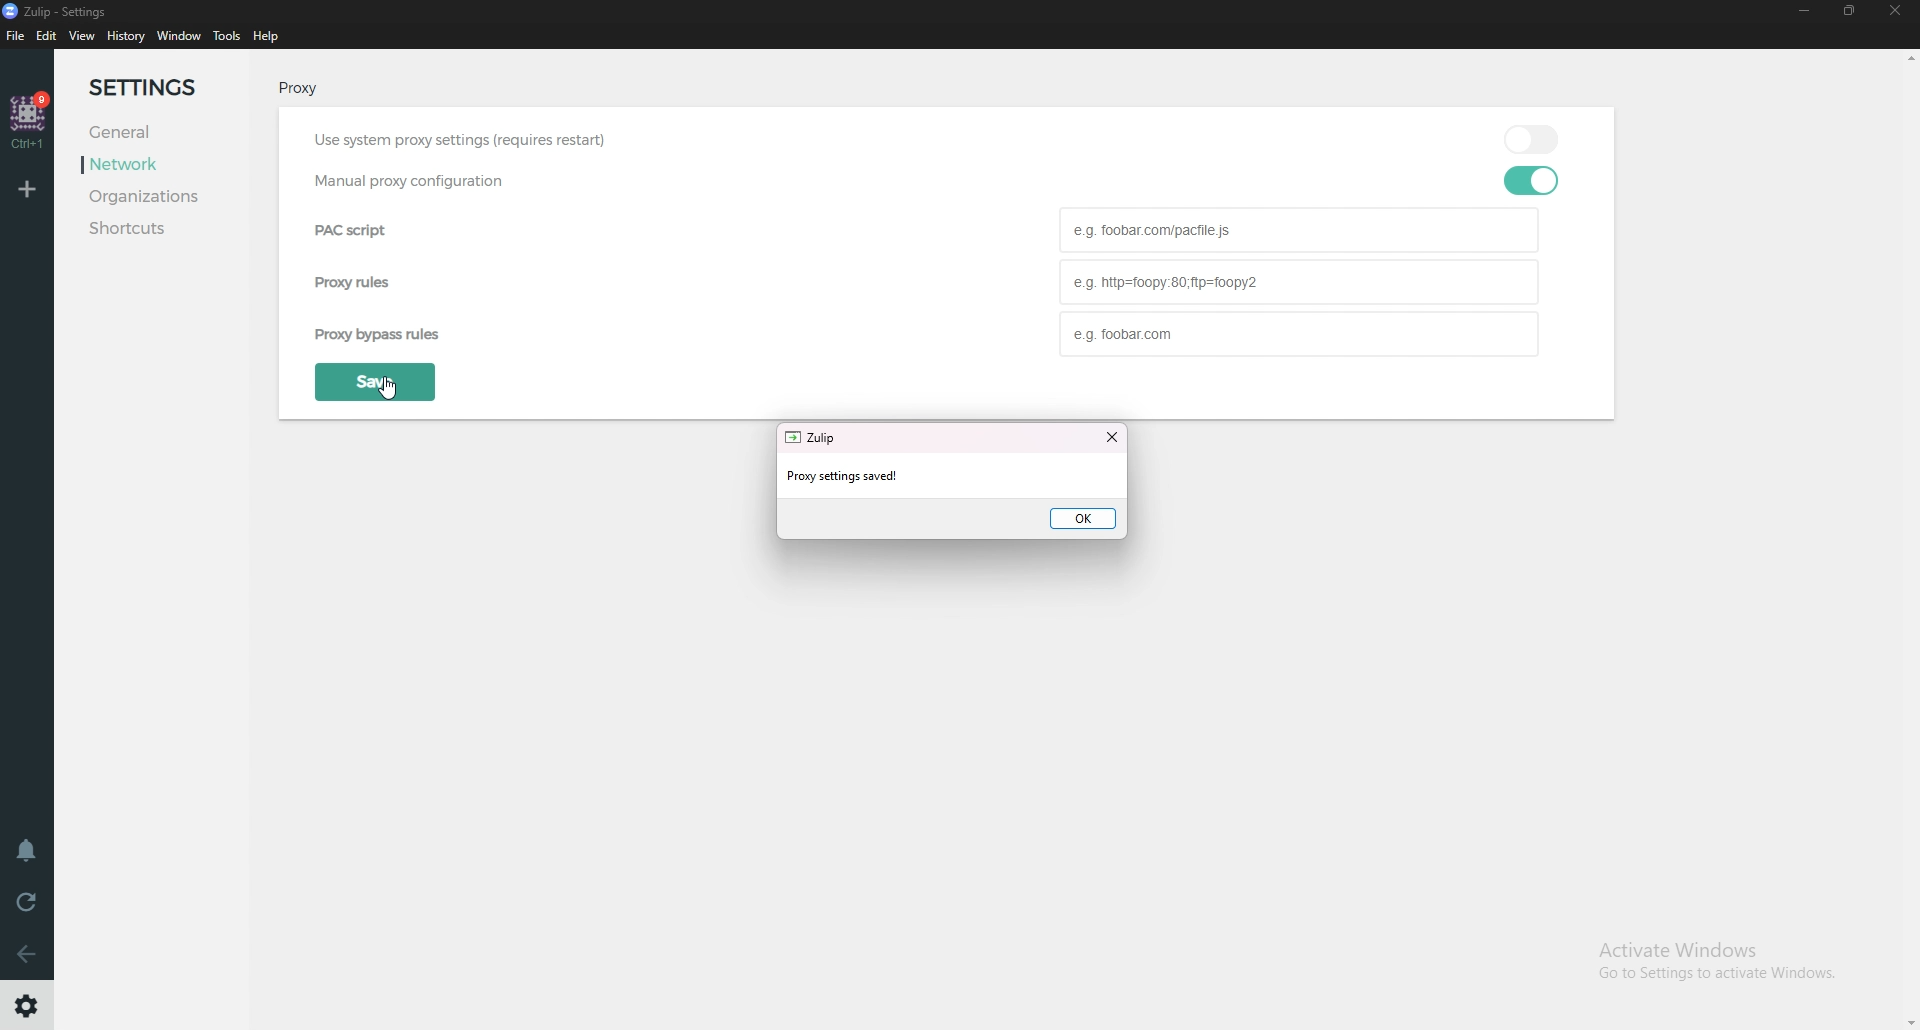 The height and width of the screenshot is (1030, 1920). What do you see at coordinates (441, 333) in the screenshot?
I see `Proxy bipass rules` at bounding box center [441, 333].